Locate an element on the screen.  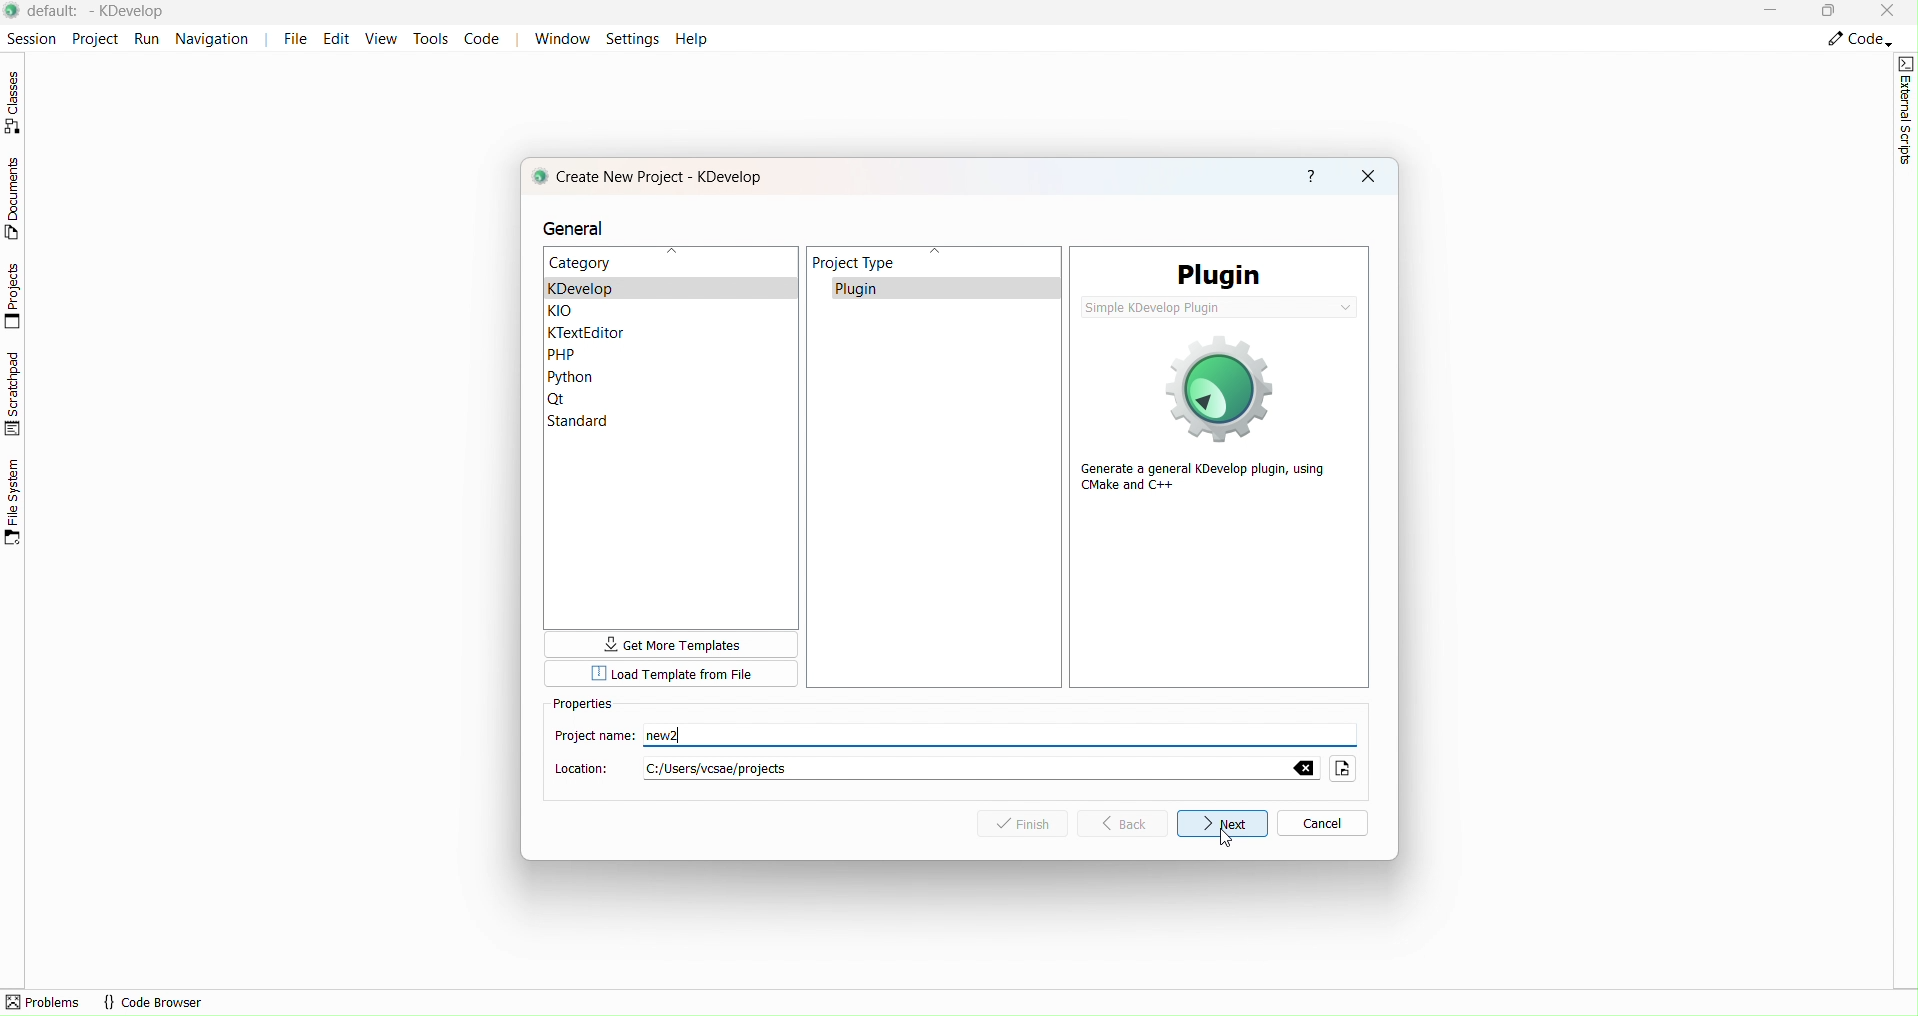
tools is located at coordinates (430, 38).